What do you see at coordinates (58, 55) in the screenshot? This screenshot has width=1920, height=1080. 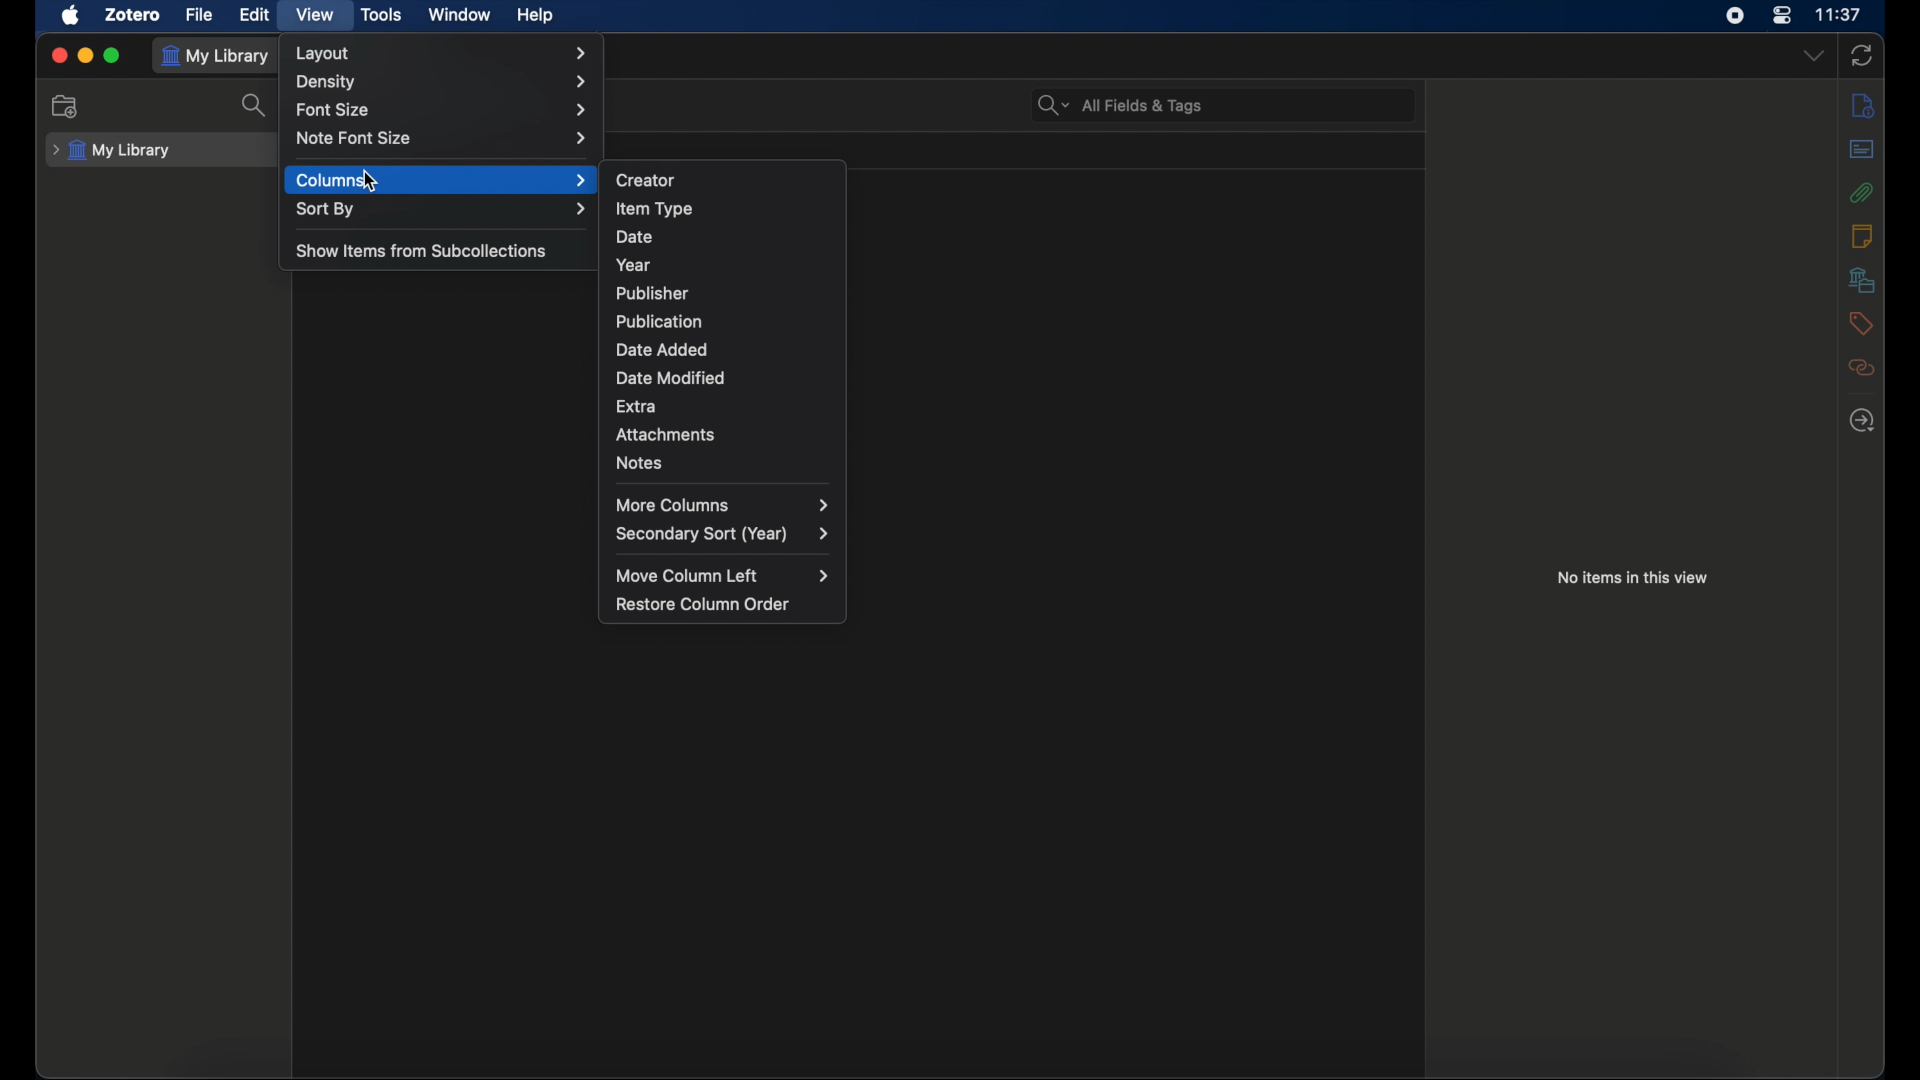 I see `close` at bounding box center [58, 55].